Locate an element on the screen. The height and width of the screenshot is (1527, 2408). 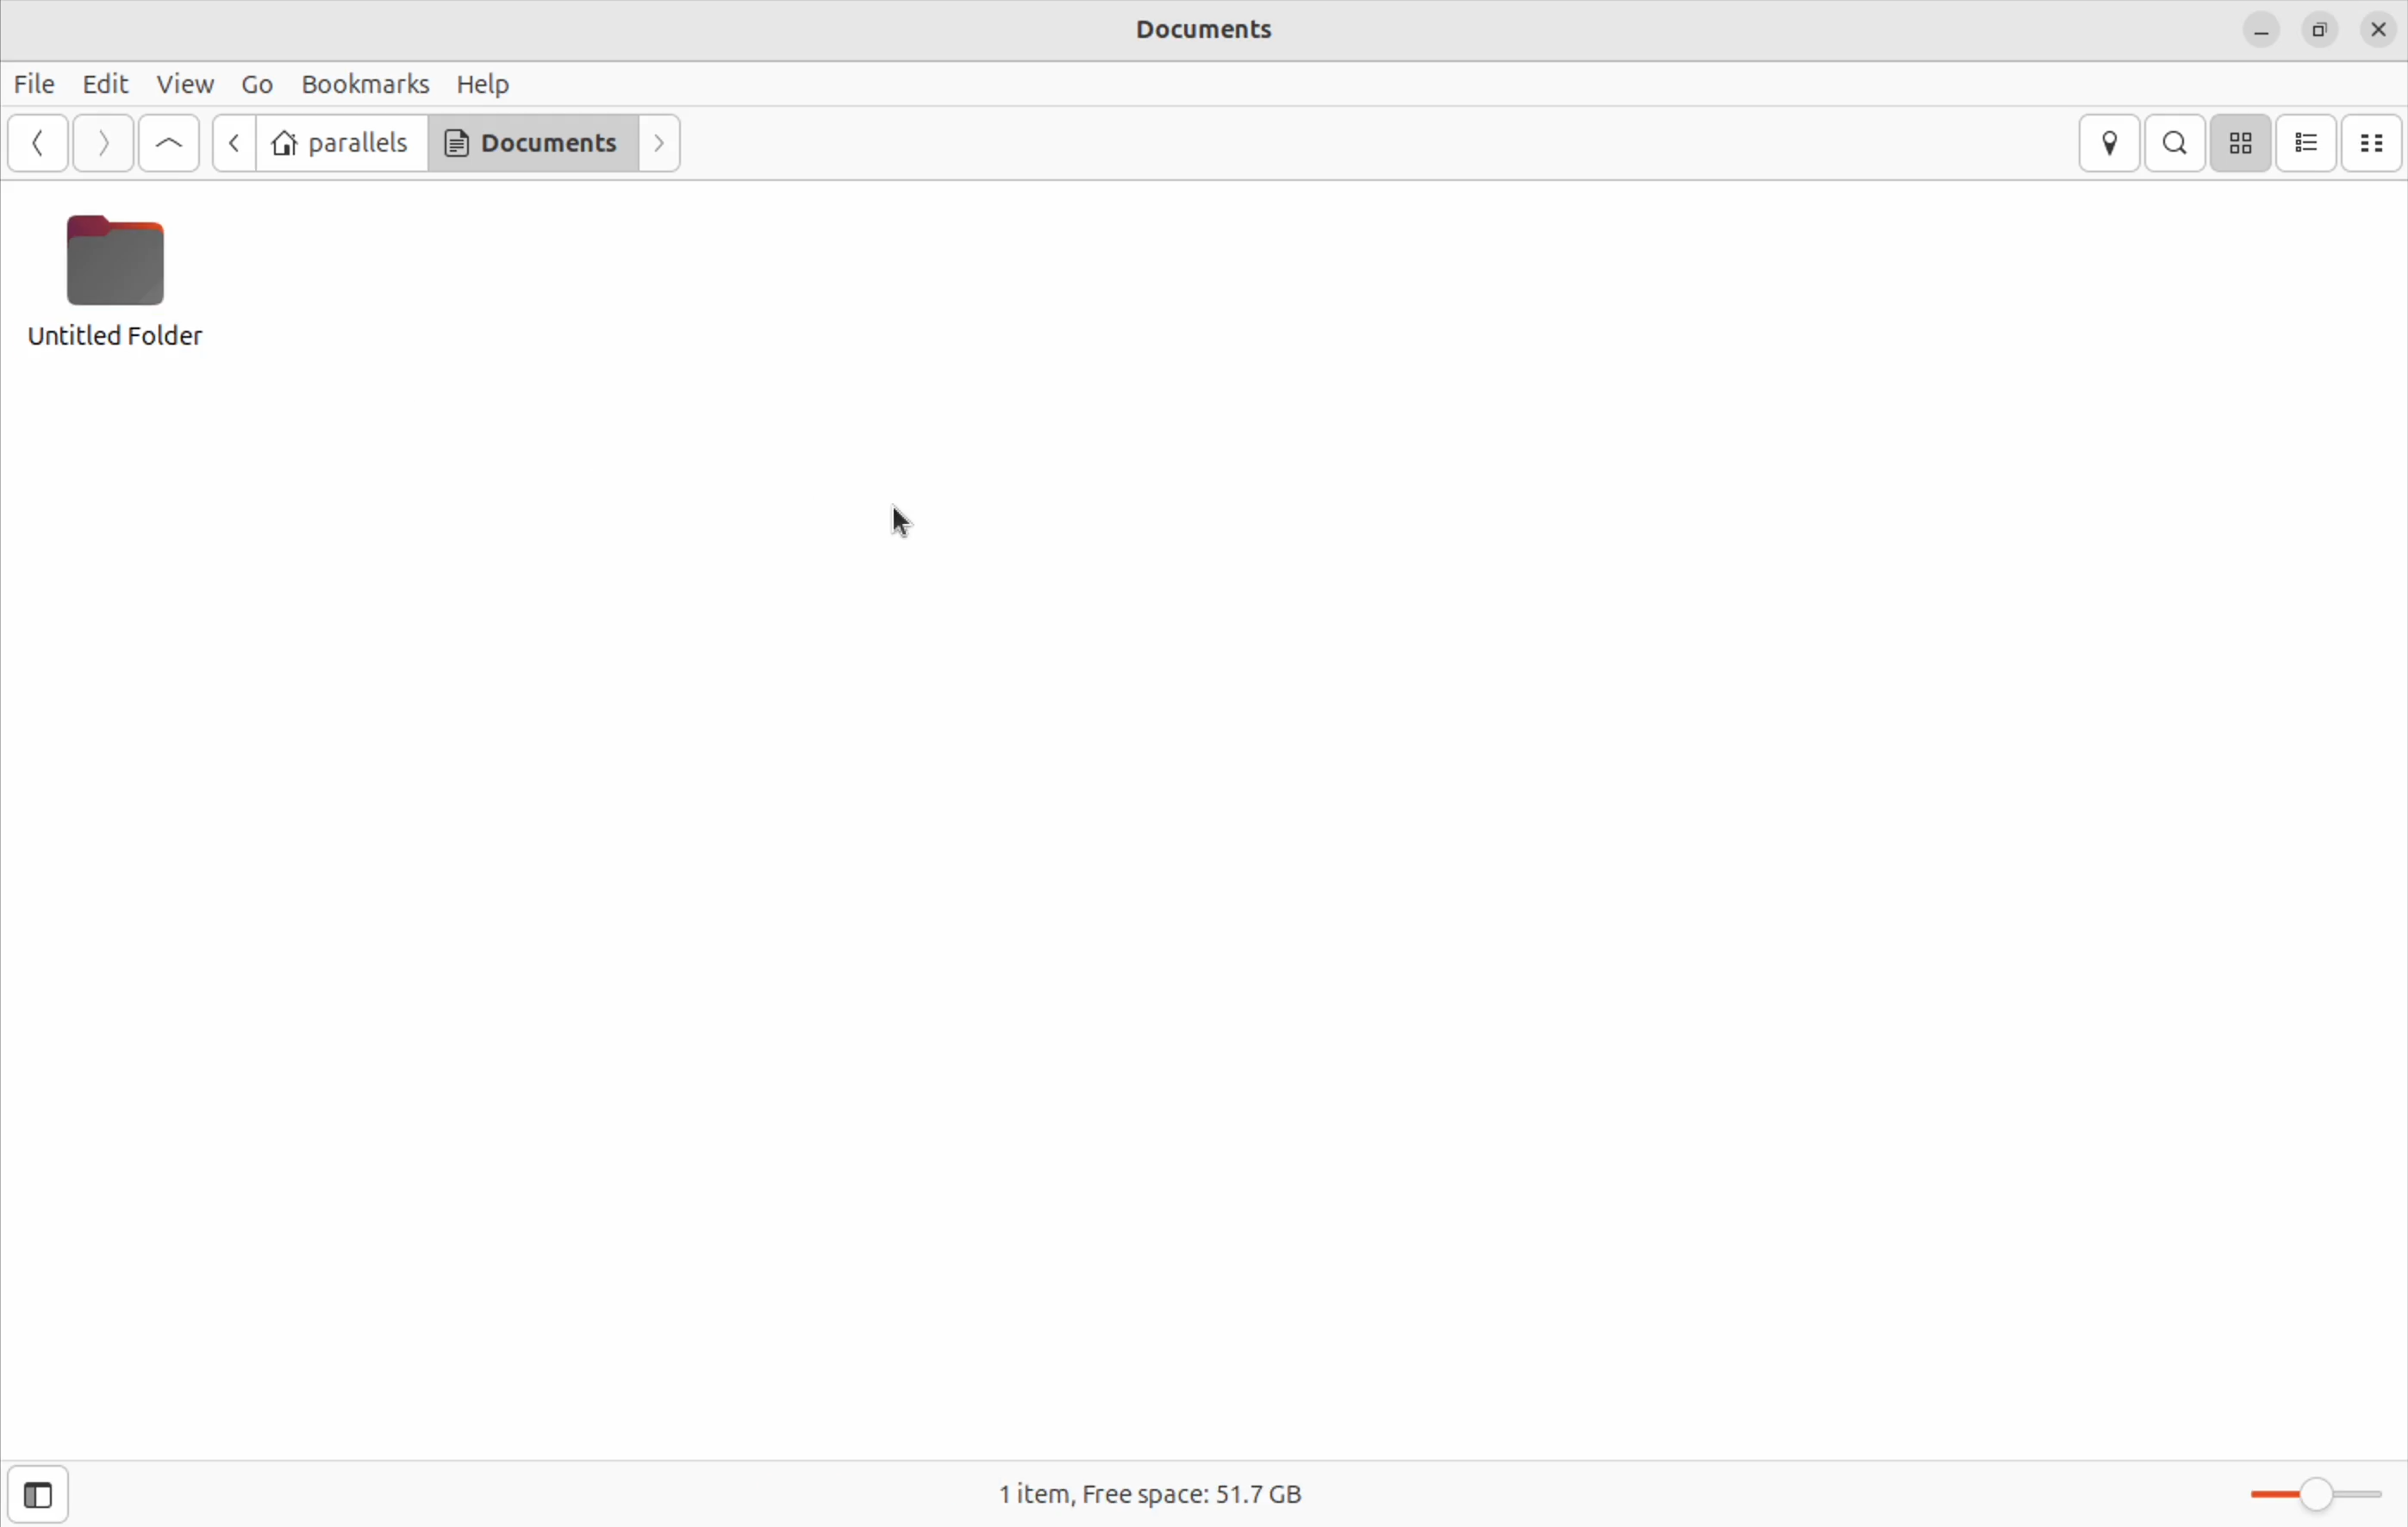
Documents is located at coordinates (530, 144).